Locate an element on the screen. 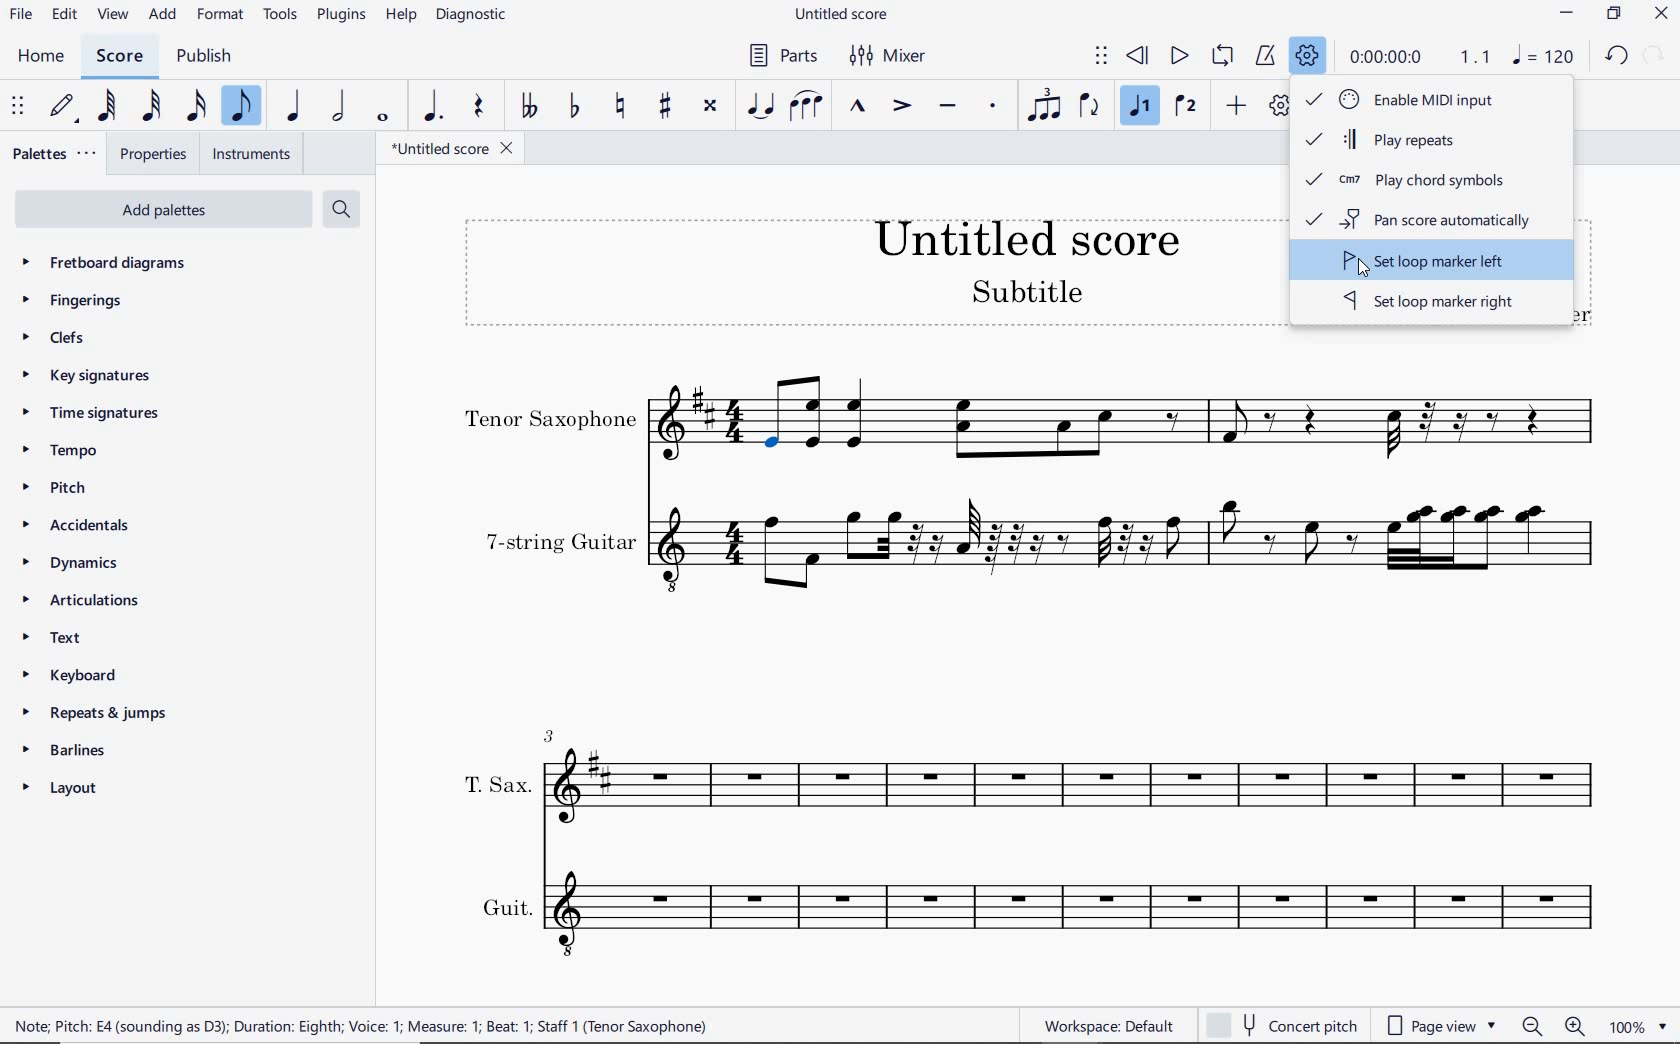  FINGERINGS is located at coordinates (74, 301).